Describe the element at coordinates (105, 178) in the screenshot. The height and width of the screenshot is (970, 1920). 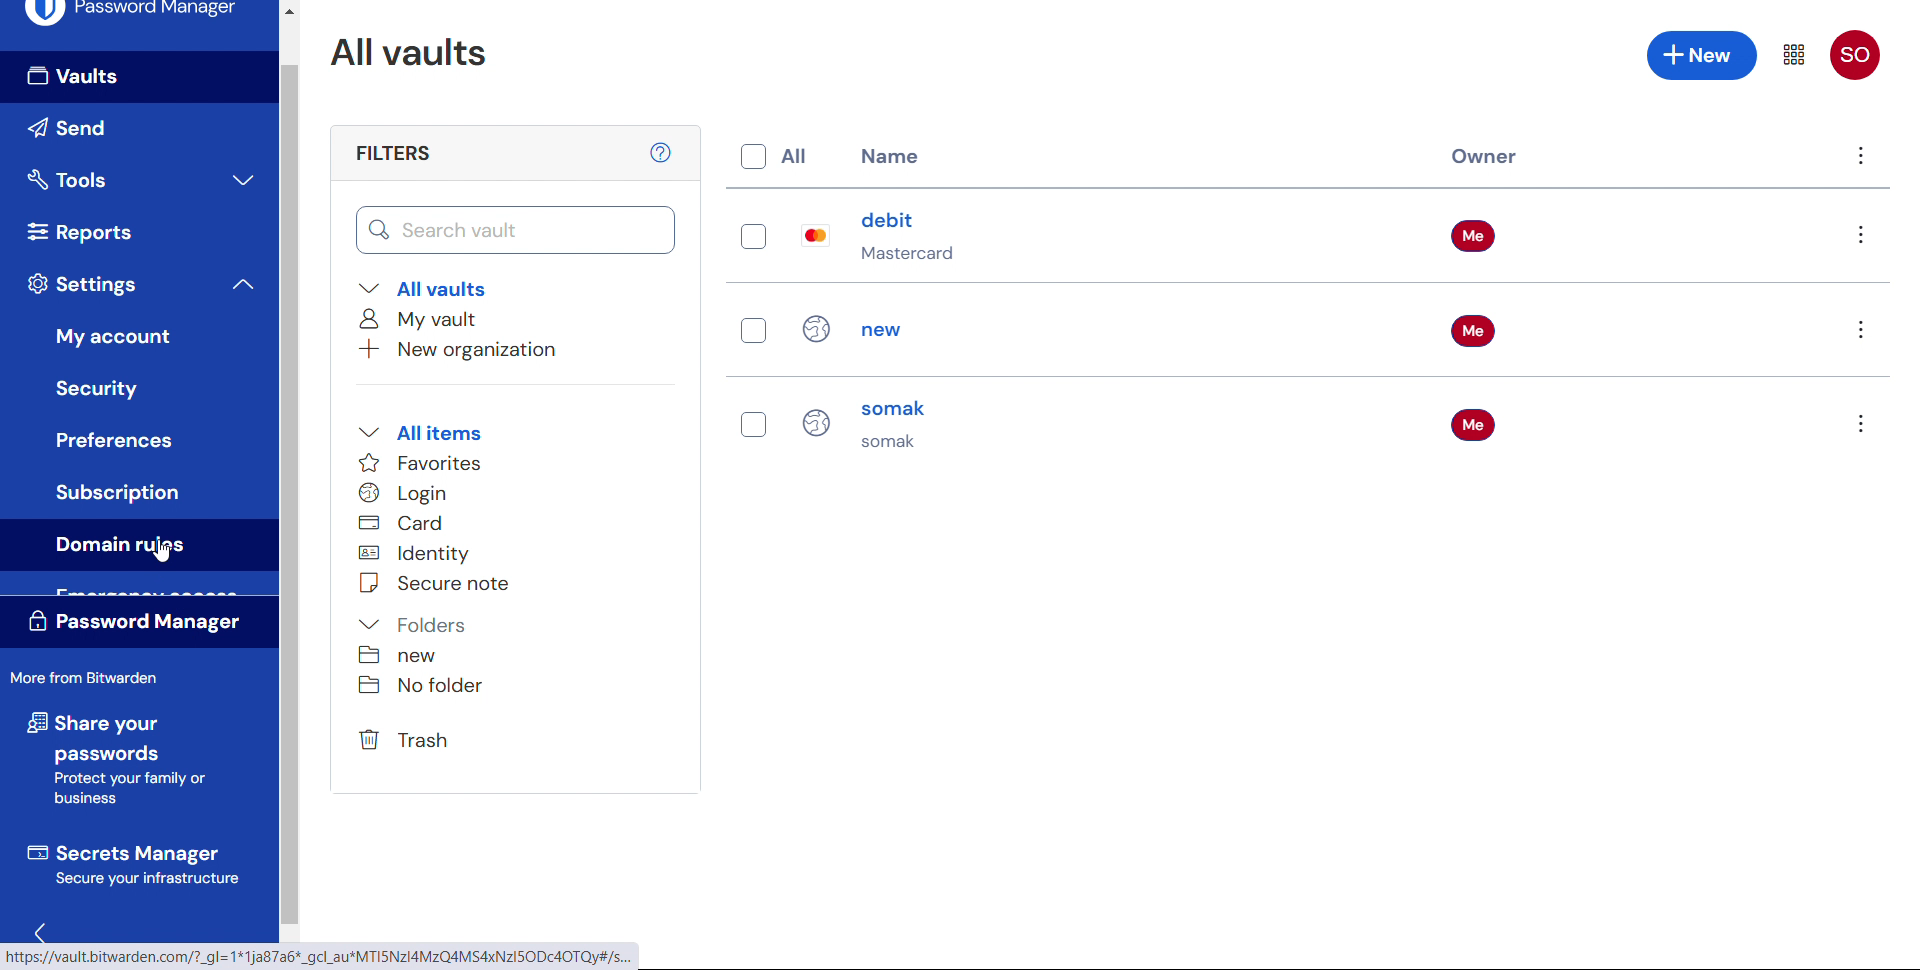
I see `Tools ` at that location.